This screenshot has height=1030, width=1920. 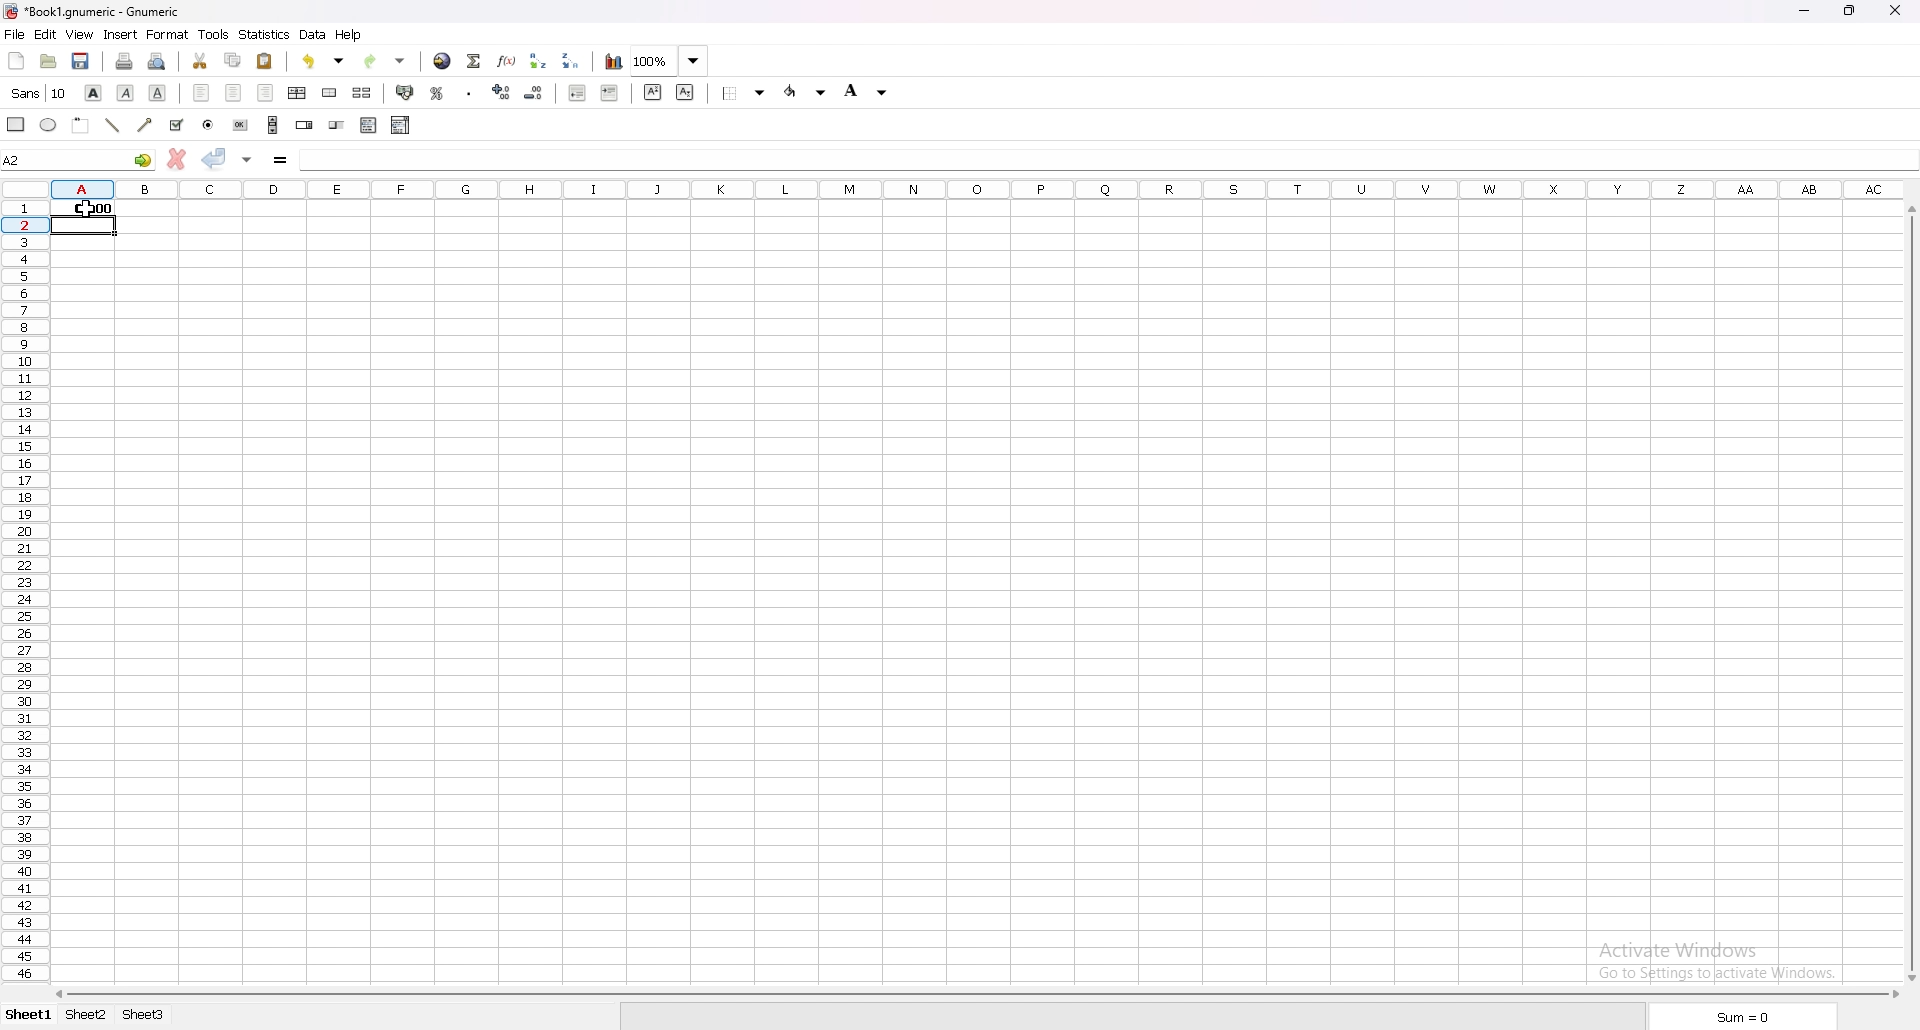 What do you see at coordinates (156, 62) in the screenshot?
I see `print preview` at bounding box center [156, 62].